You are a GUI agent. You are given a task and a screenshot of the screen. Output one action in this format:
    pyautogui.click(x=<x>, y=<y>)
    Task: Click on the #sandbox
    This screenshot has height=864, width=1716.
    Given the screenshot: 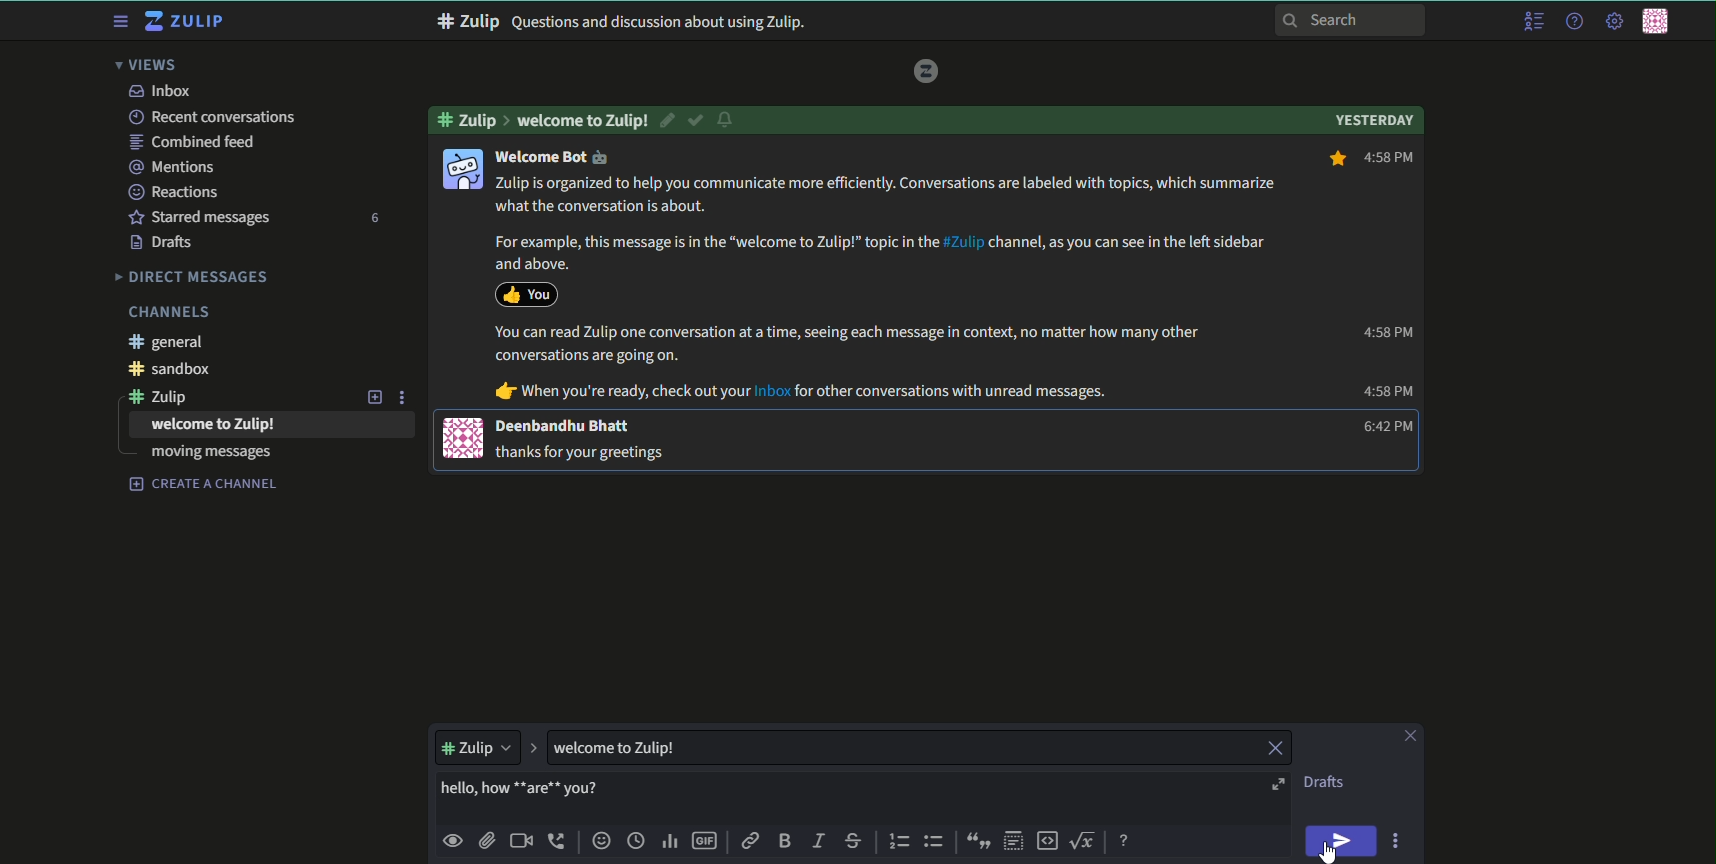 What is the action you would take?
    pyautogui.click(x=177, y=370)
    